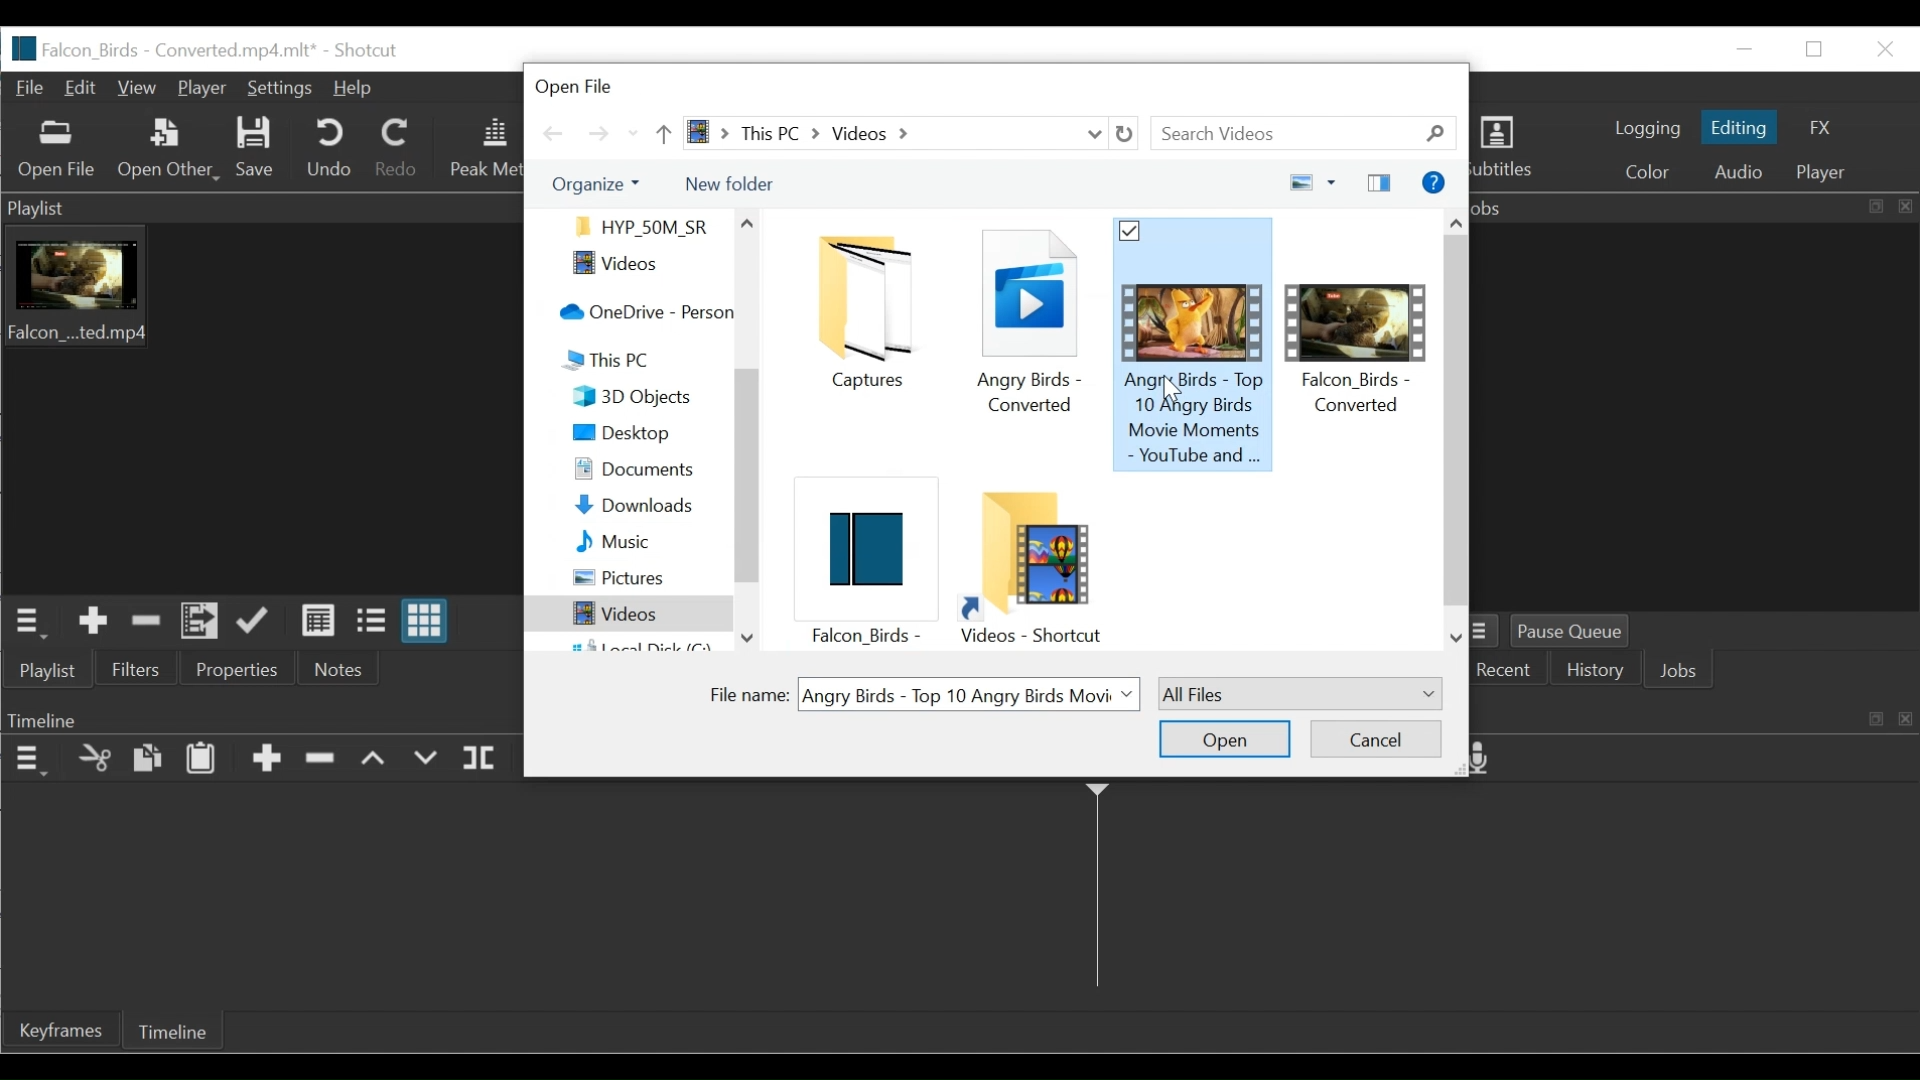  I want to click on player, so click(1826, 174).